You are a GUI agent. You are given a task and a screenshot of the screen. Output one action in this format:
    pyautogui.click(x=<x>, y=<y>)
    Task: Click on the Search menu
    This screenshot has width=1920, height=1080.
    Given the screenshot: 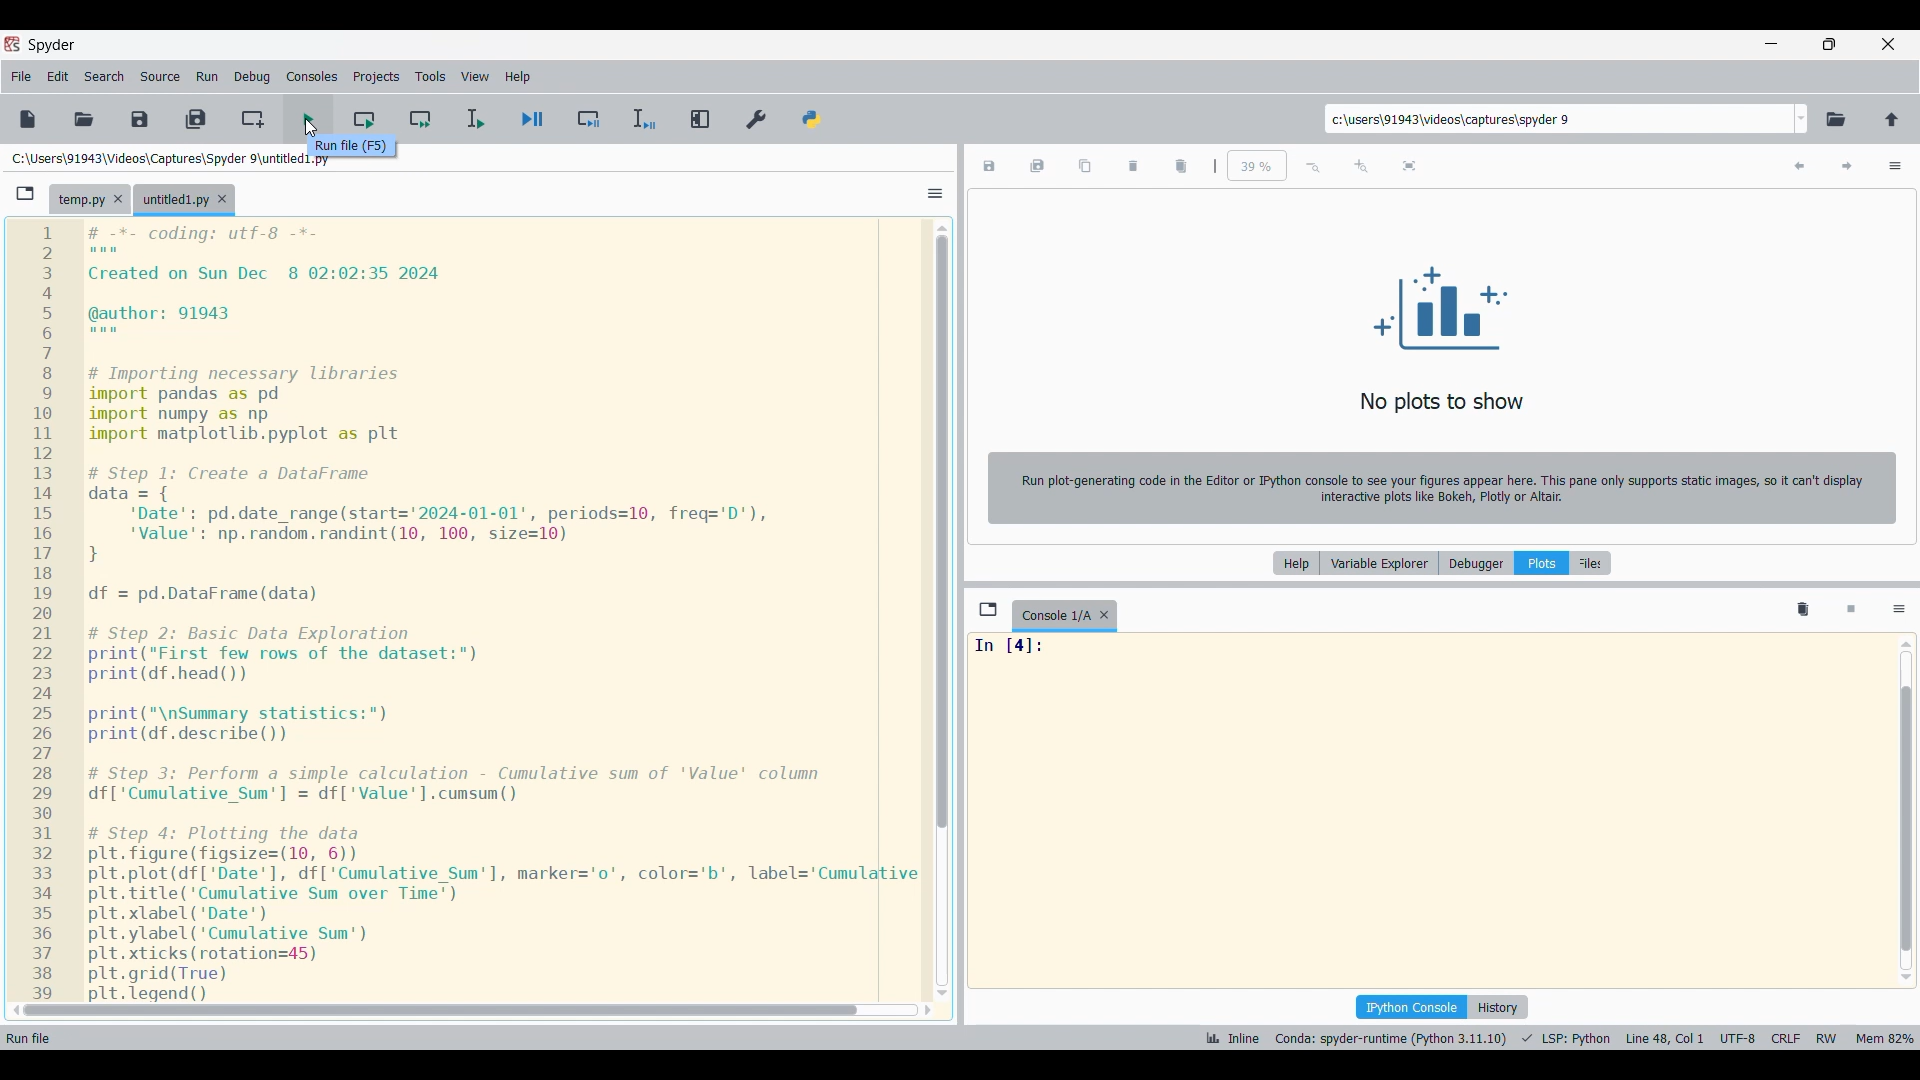 What is the action you would take?
    pyautogui.click(x=105, y=77)
    